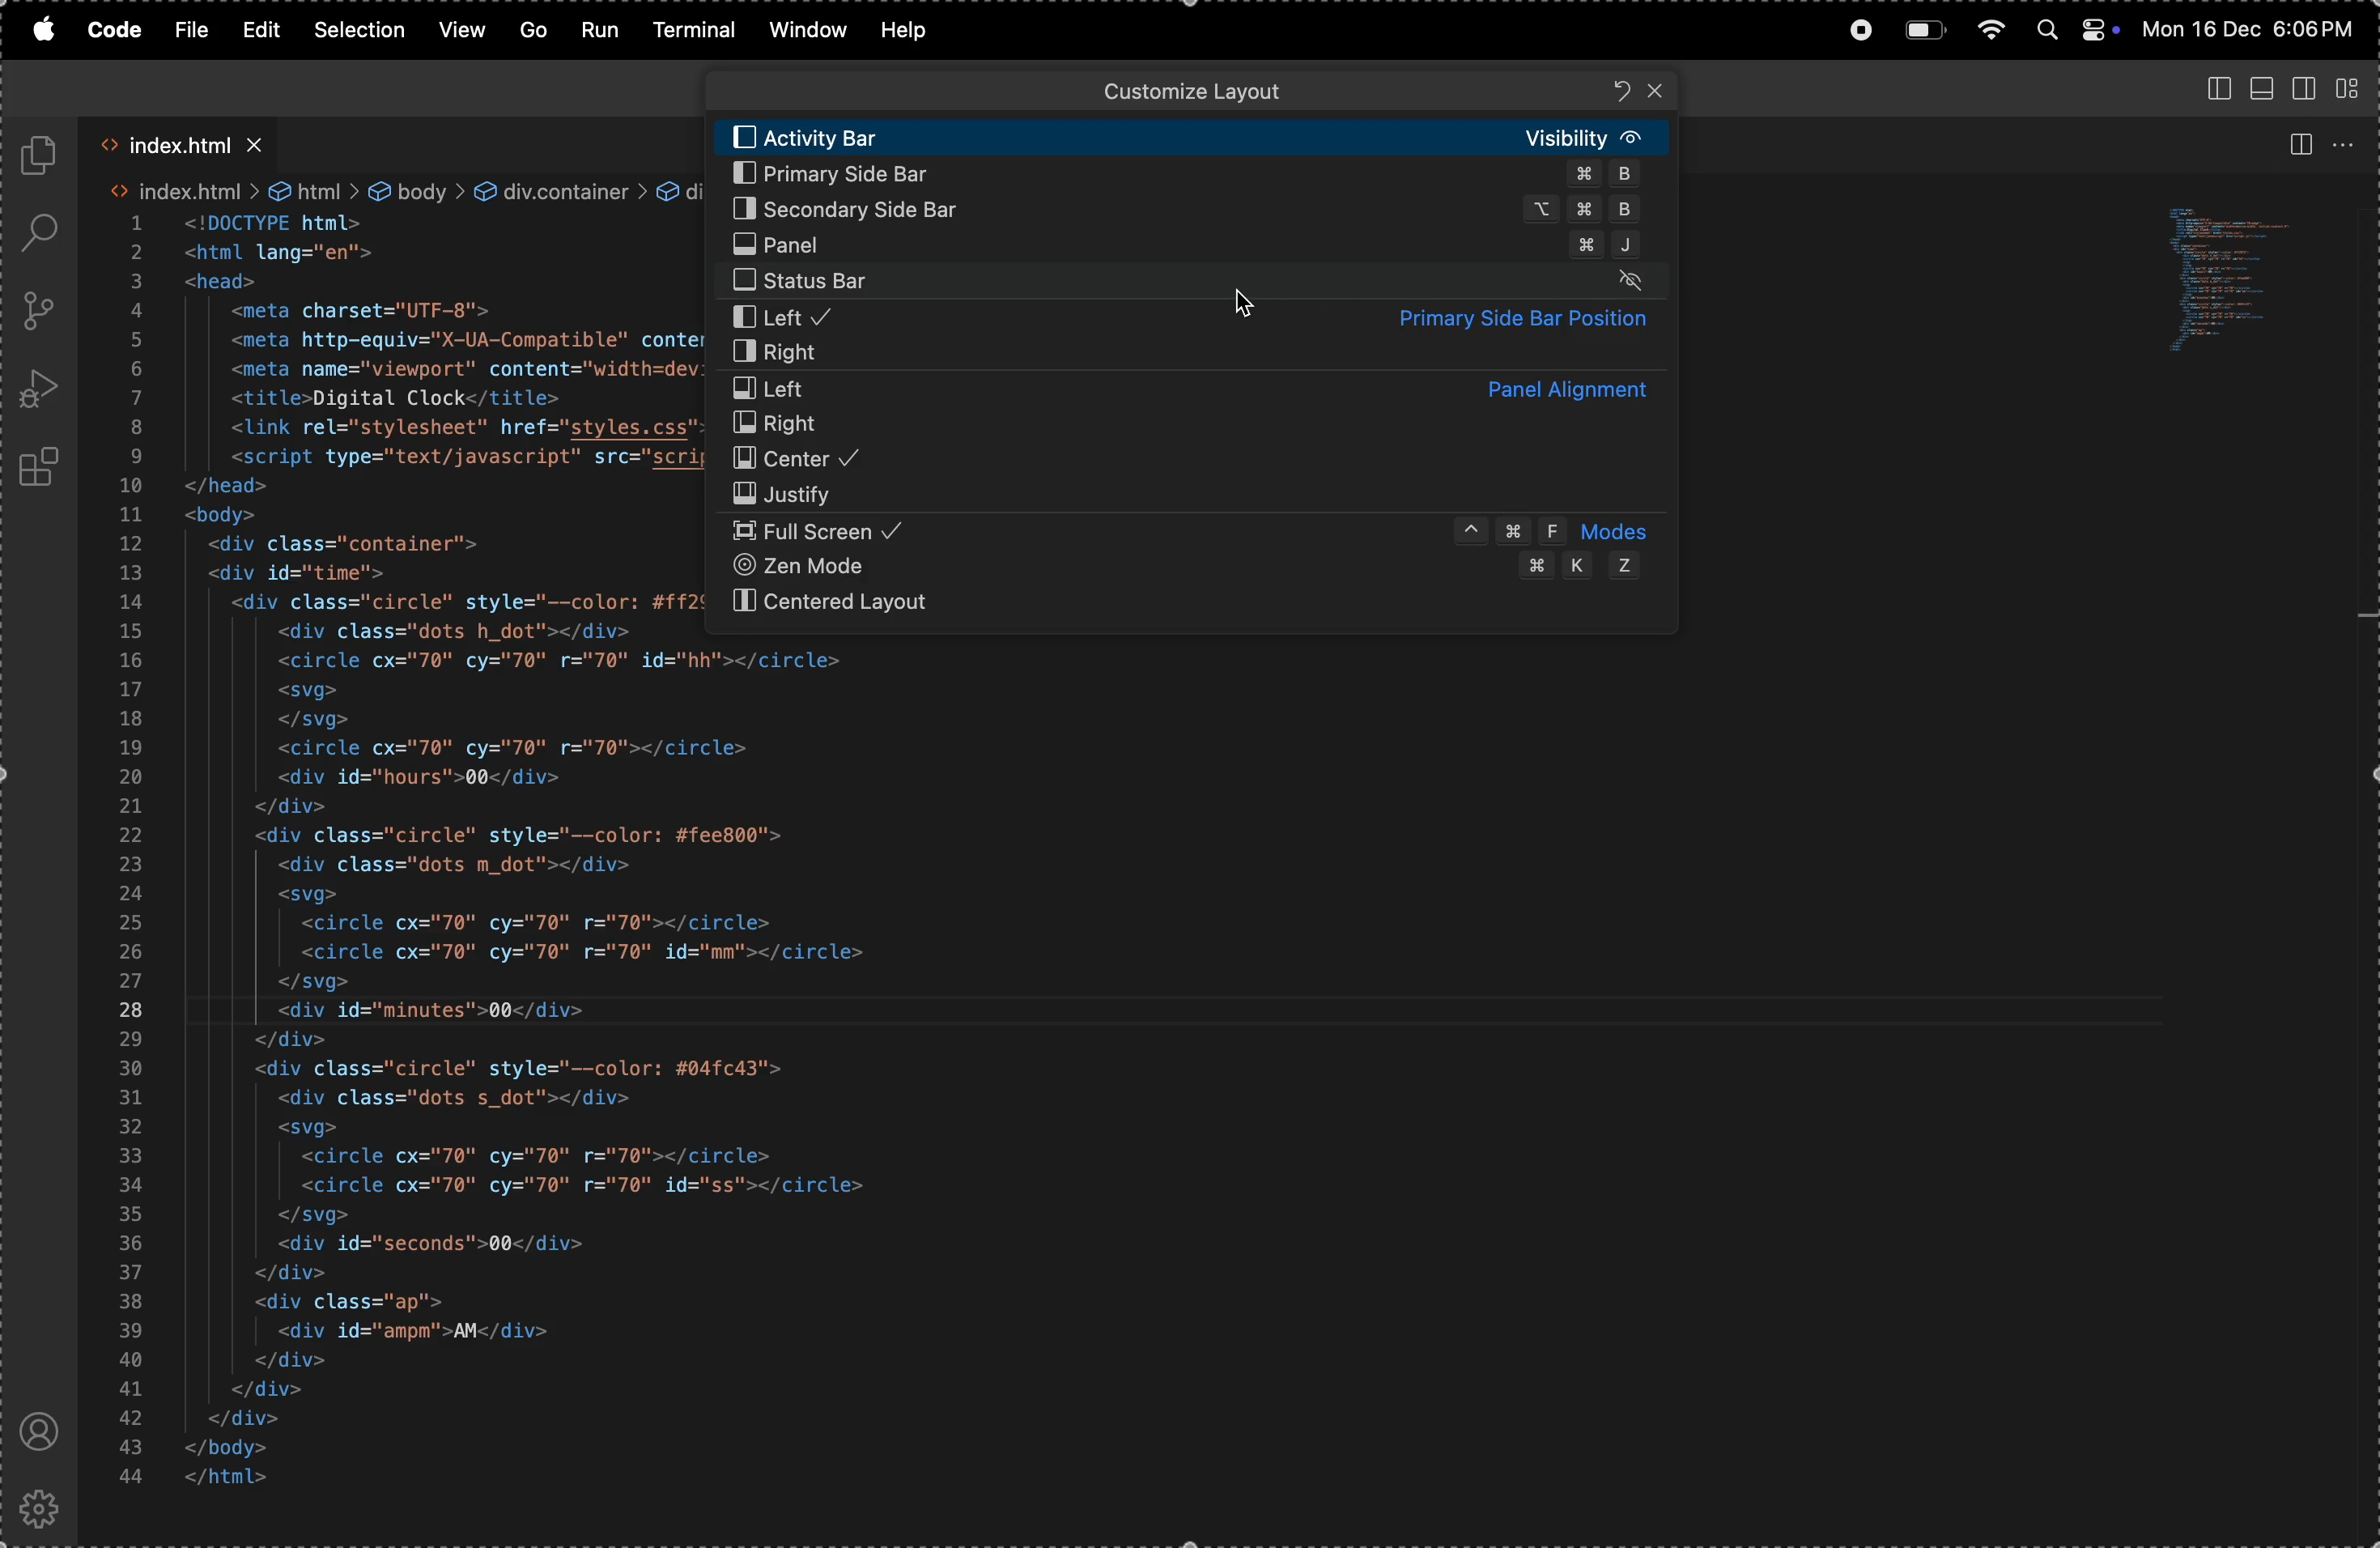  I want to click on file, so click(189, 28).